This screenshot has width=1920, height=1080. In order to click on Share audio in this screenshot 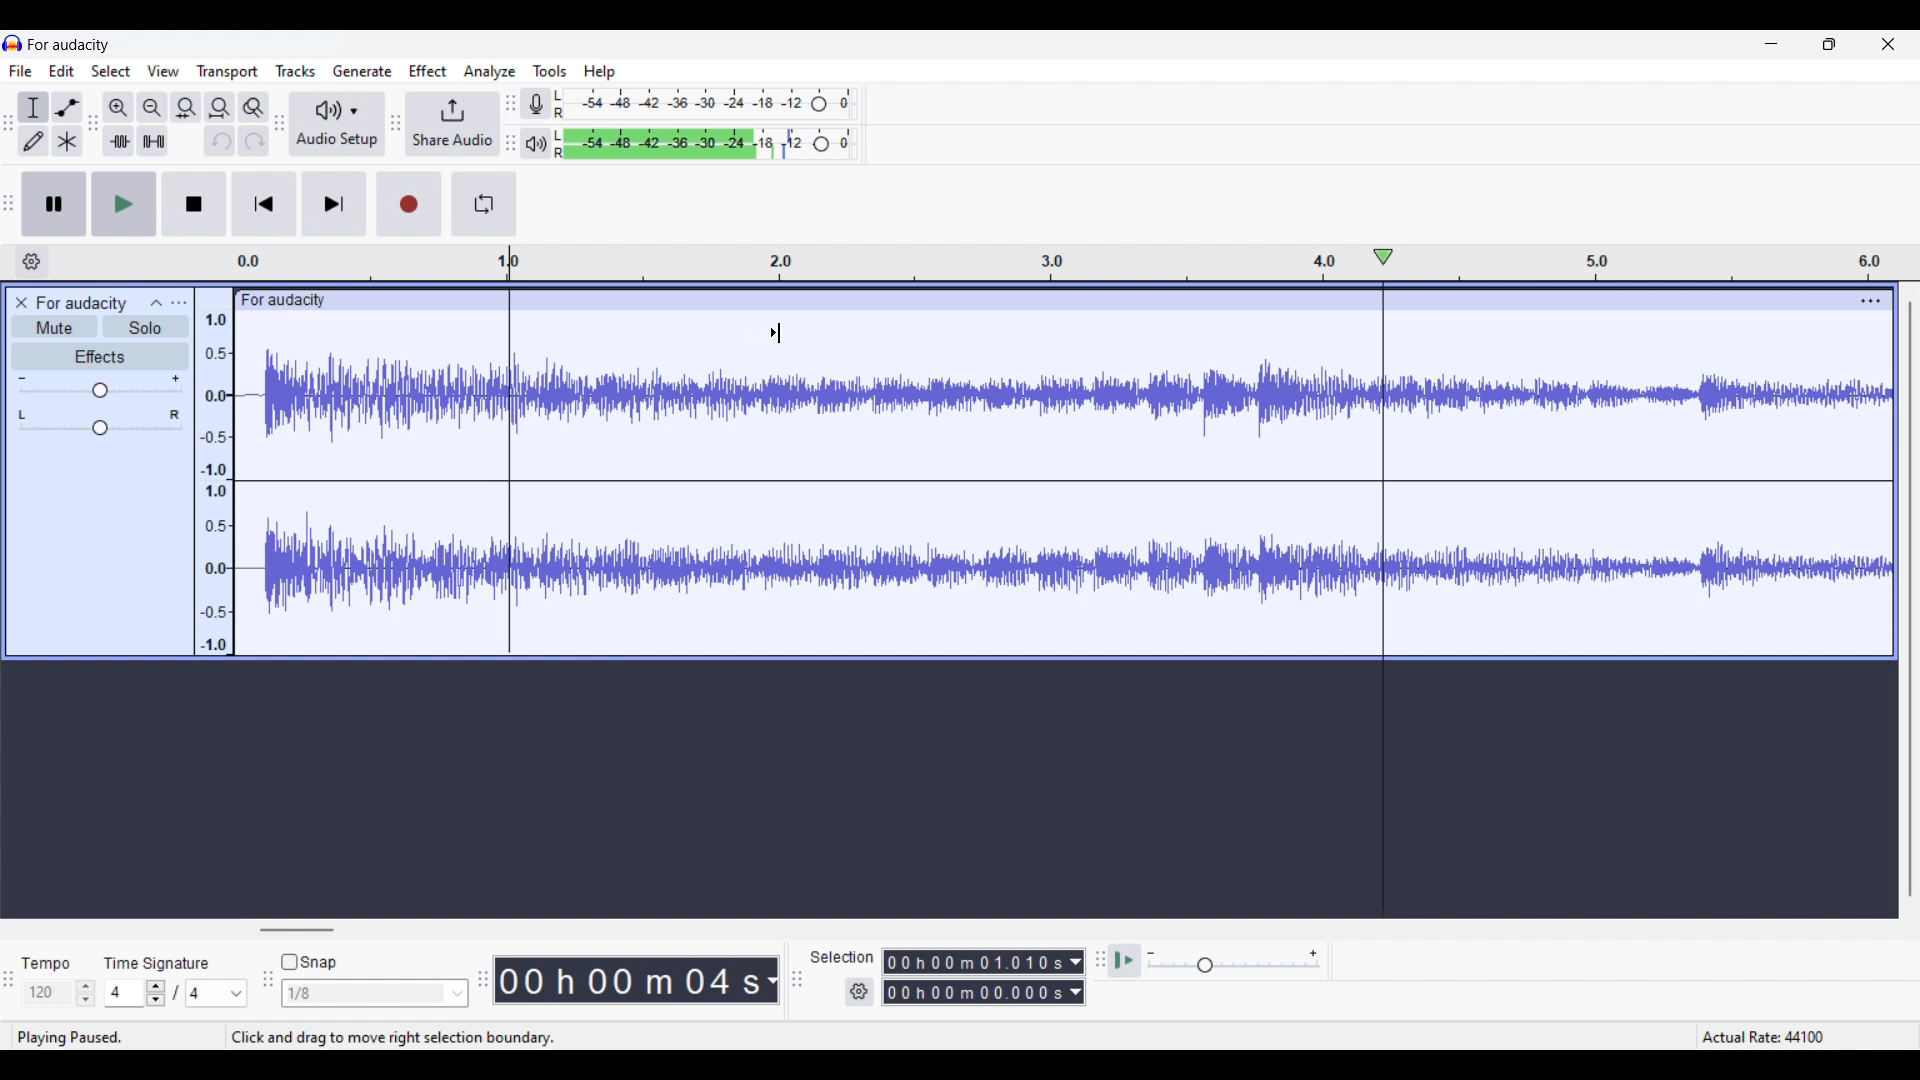, I will do `click(451, 124)`.